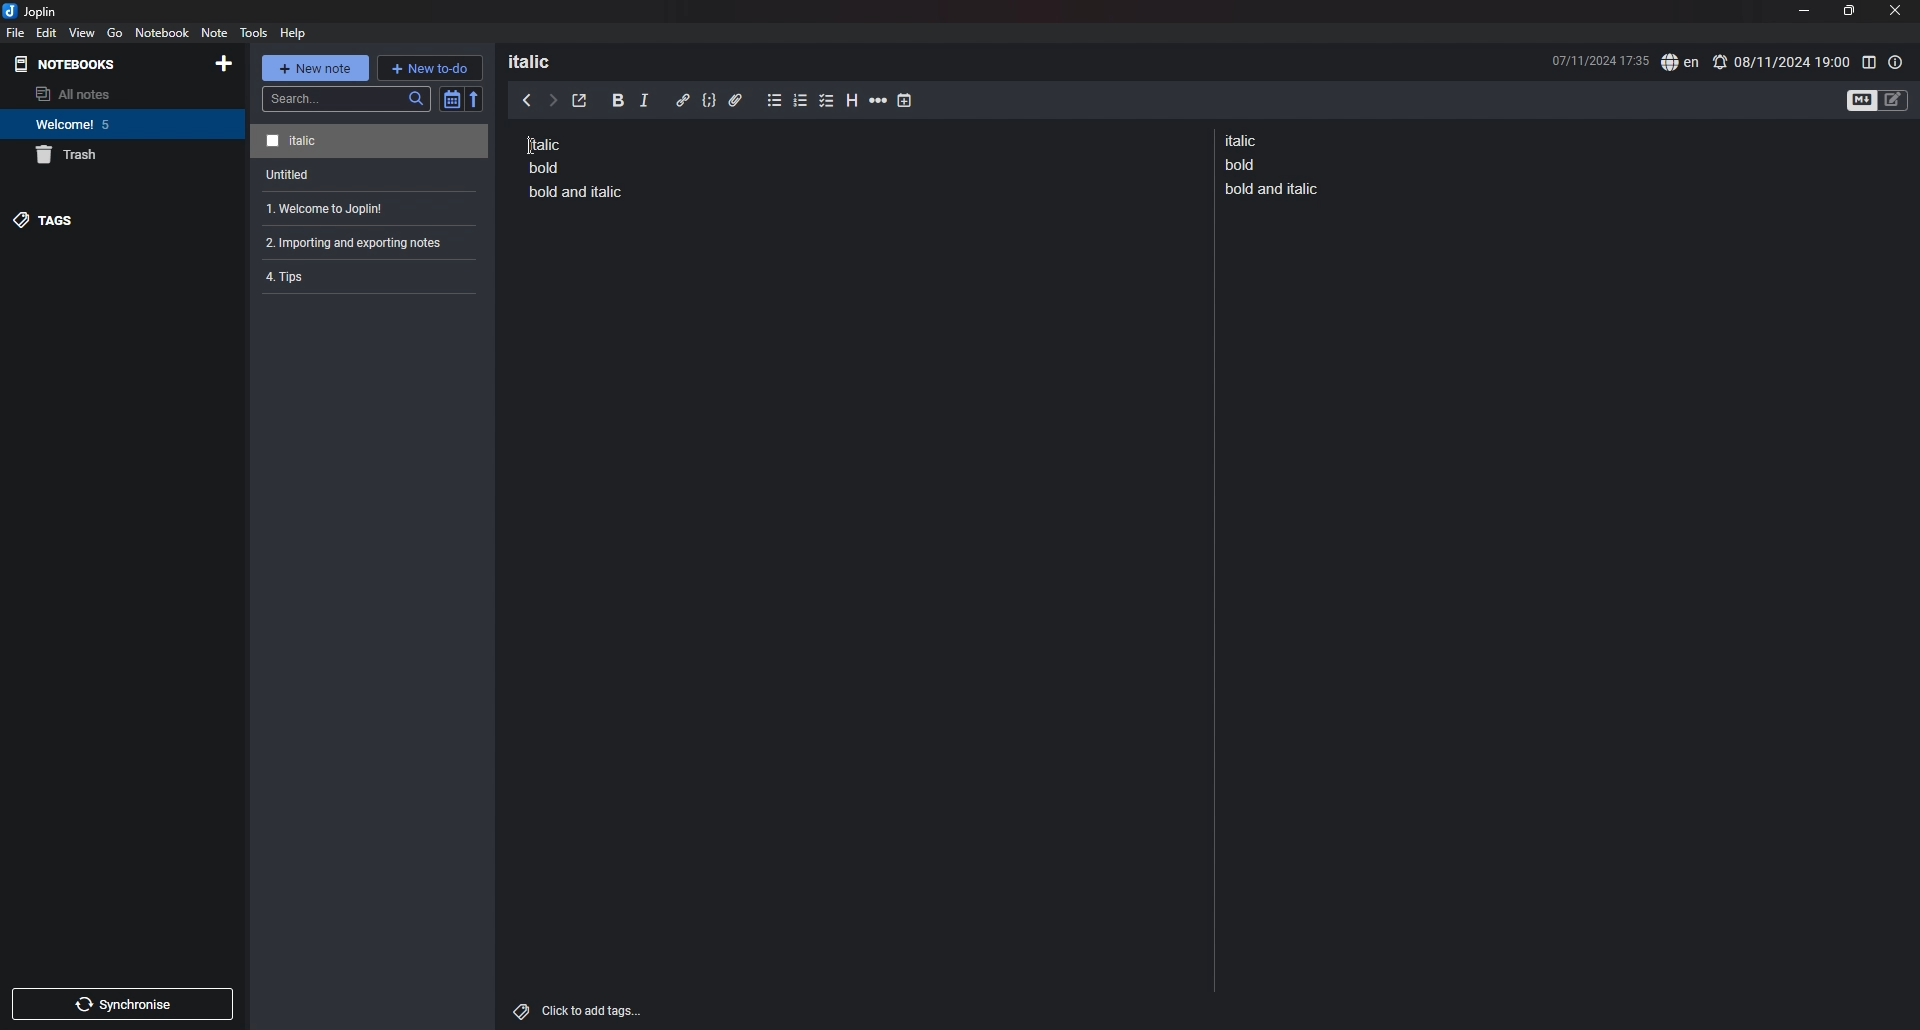  I want to click on heading, so click(542, 61).